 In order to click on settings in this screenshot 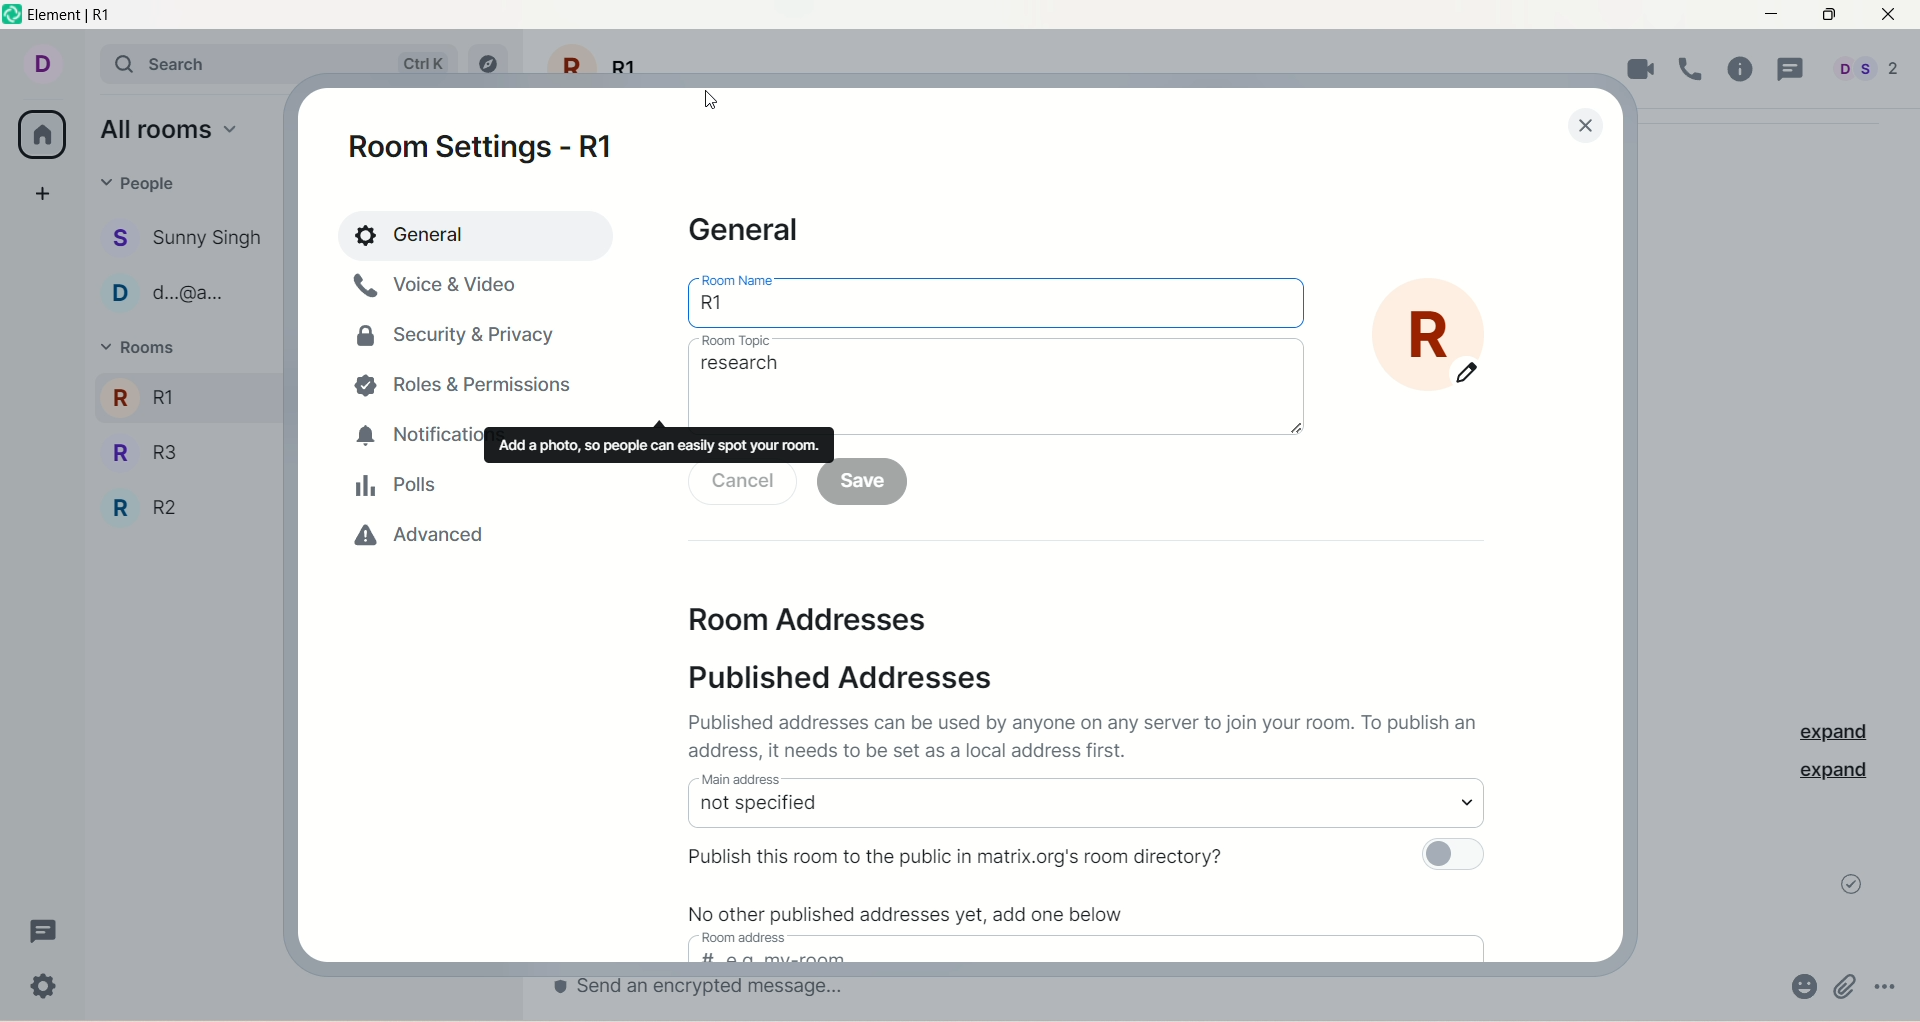, I will do `click(48, 984)`.